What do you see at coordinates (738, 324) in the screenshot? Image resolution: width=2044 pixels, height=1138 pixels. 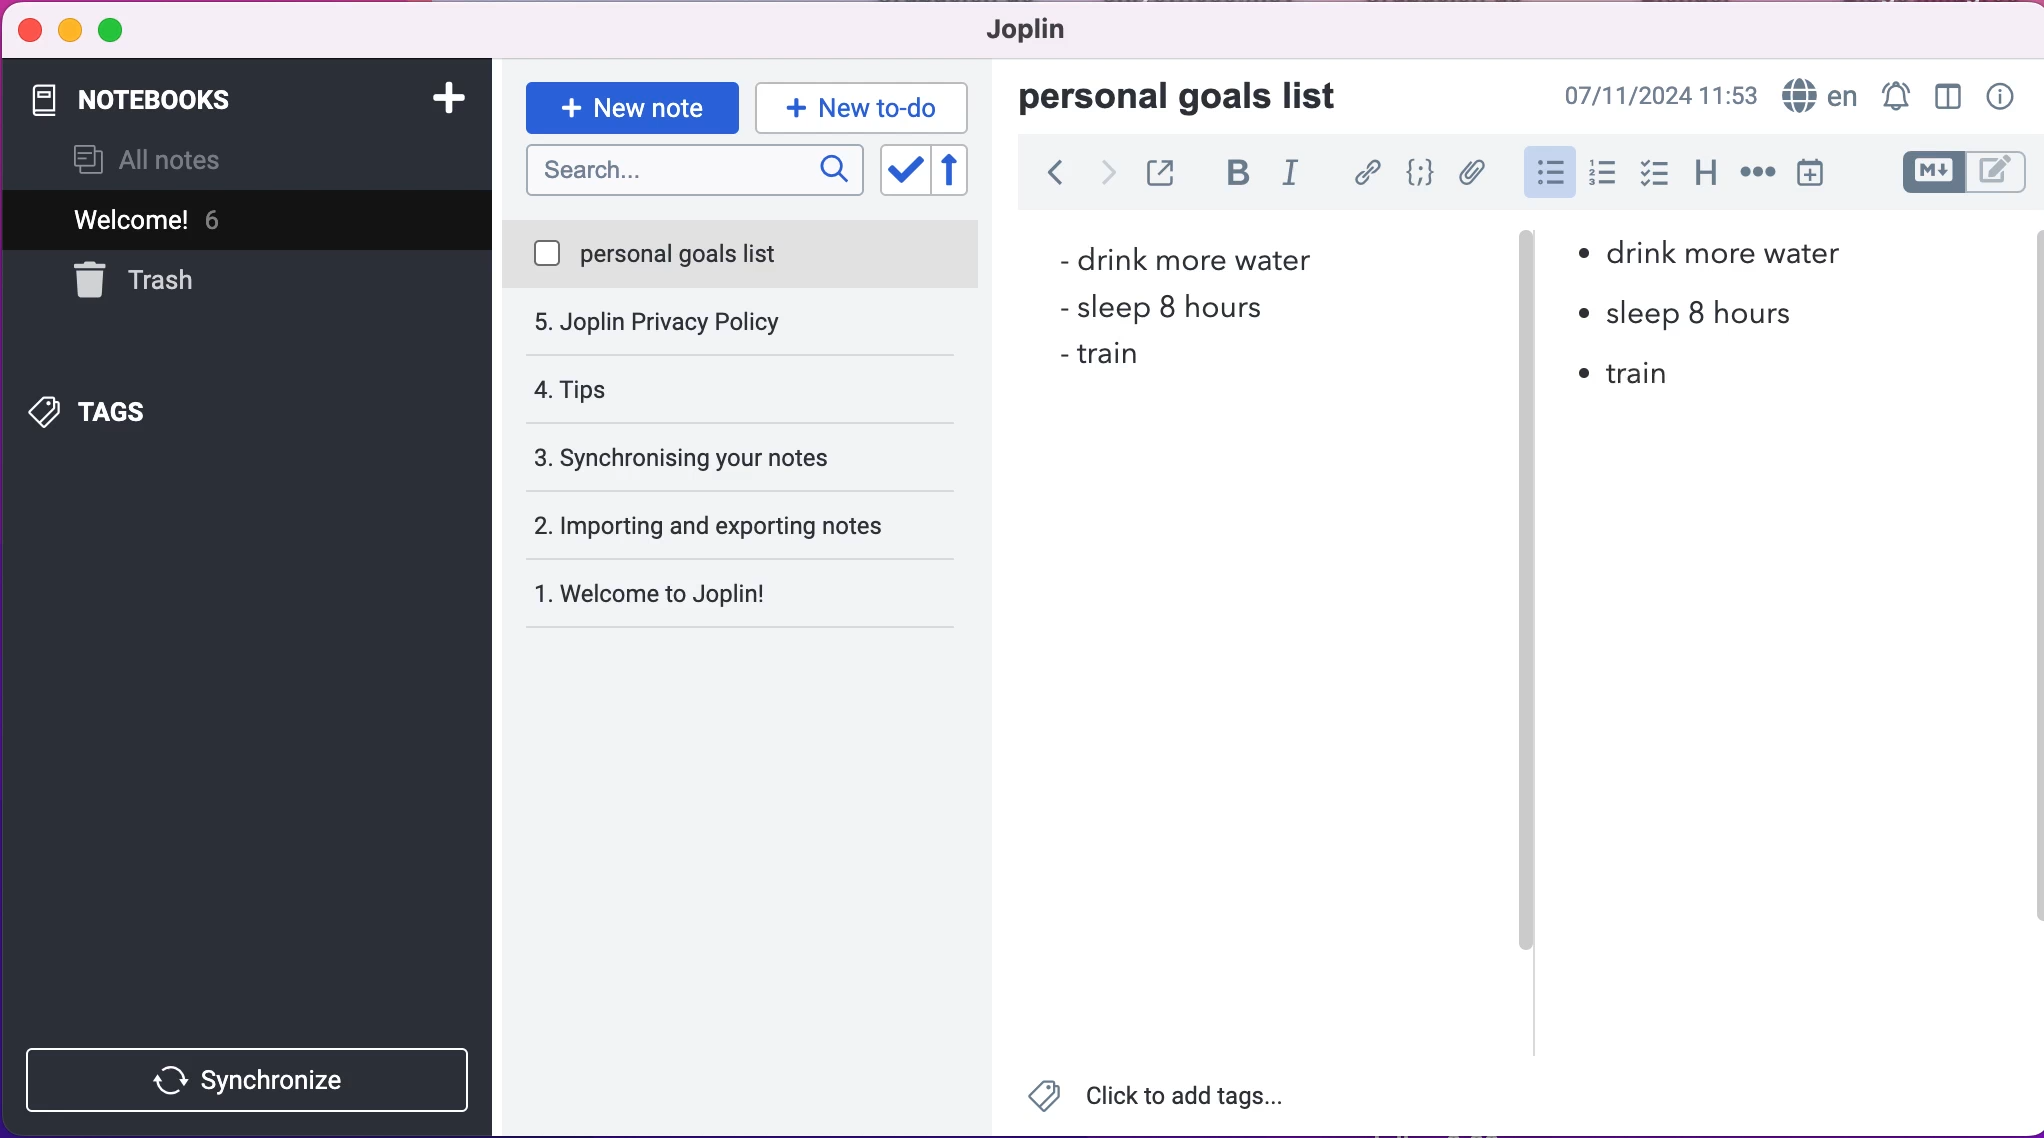 I see `tips` at bounding box center [738, 324].